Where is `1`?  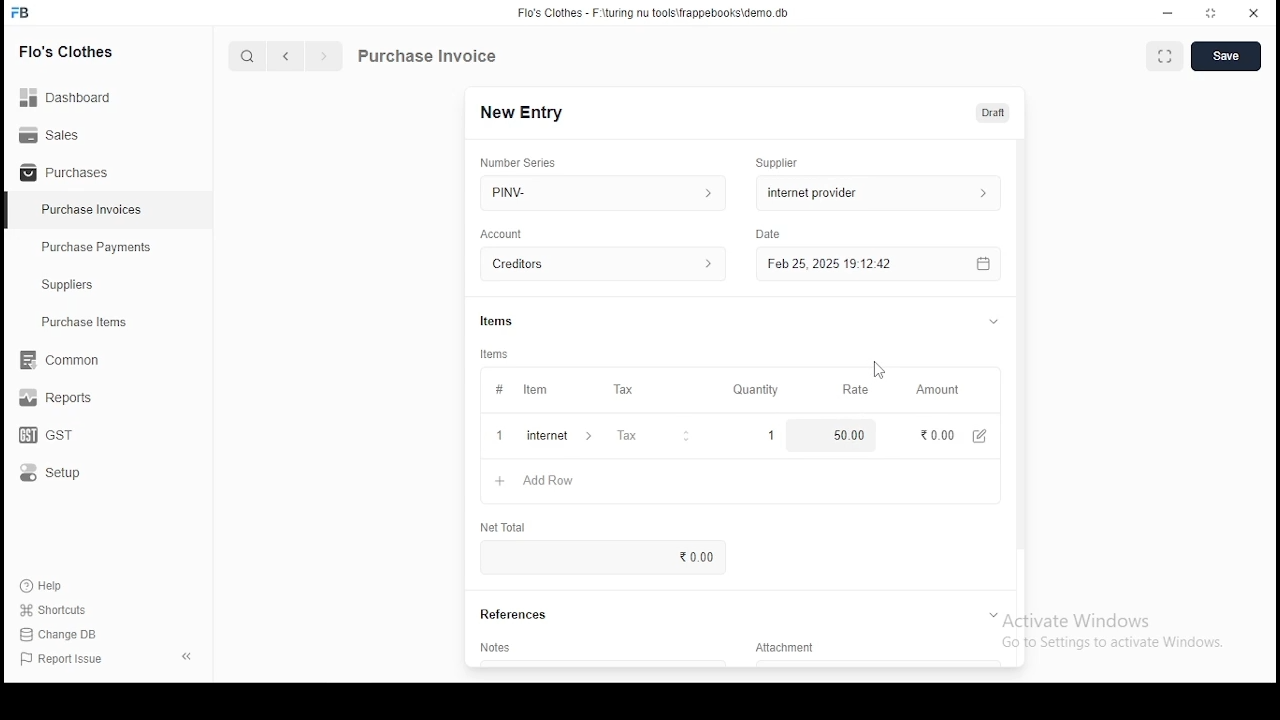 1 is located at coordinates (765, 435).